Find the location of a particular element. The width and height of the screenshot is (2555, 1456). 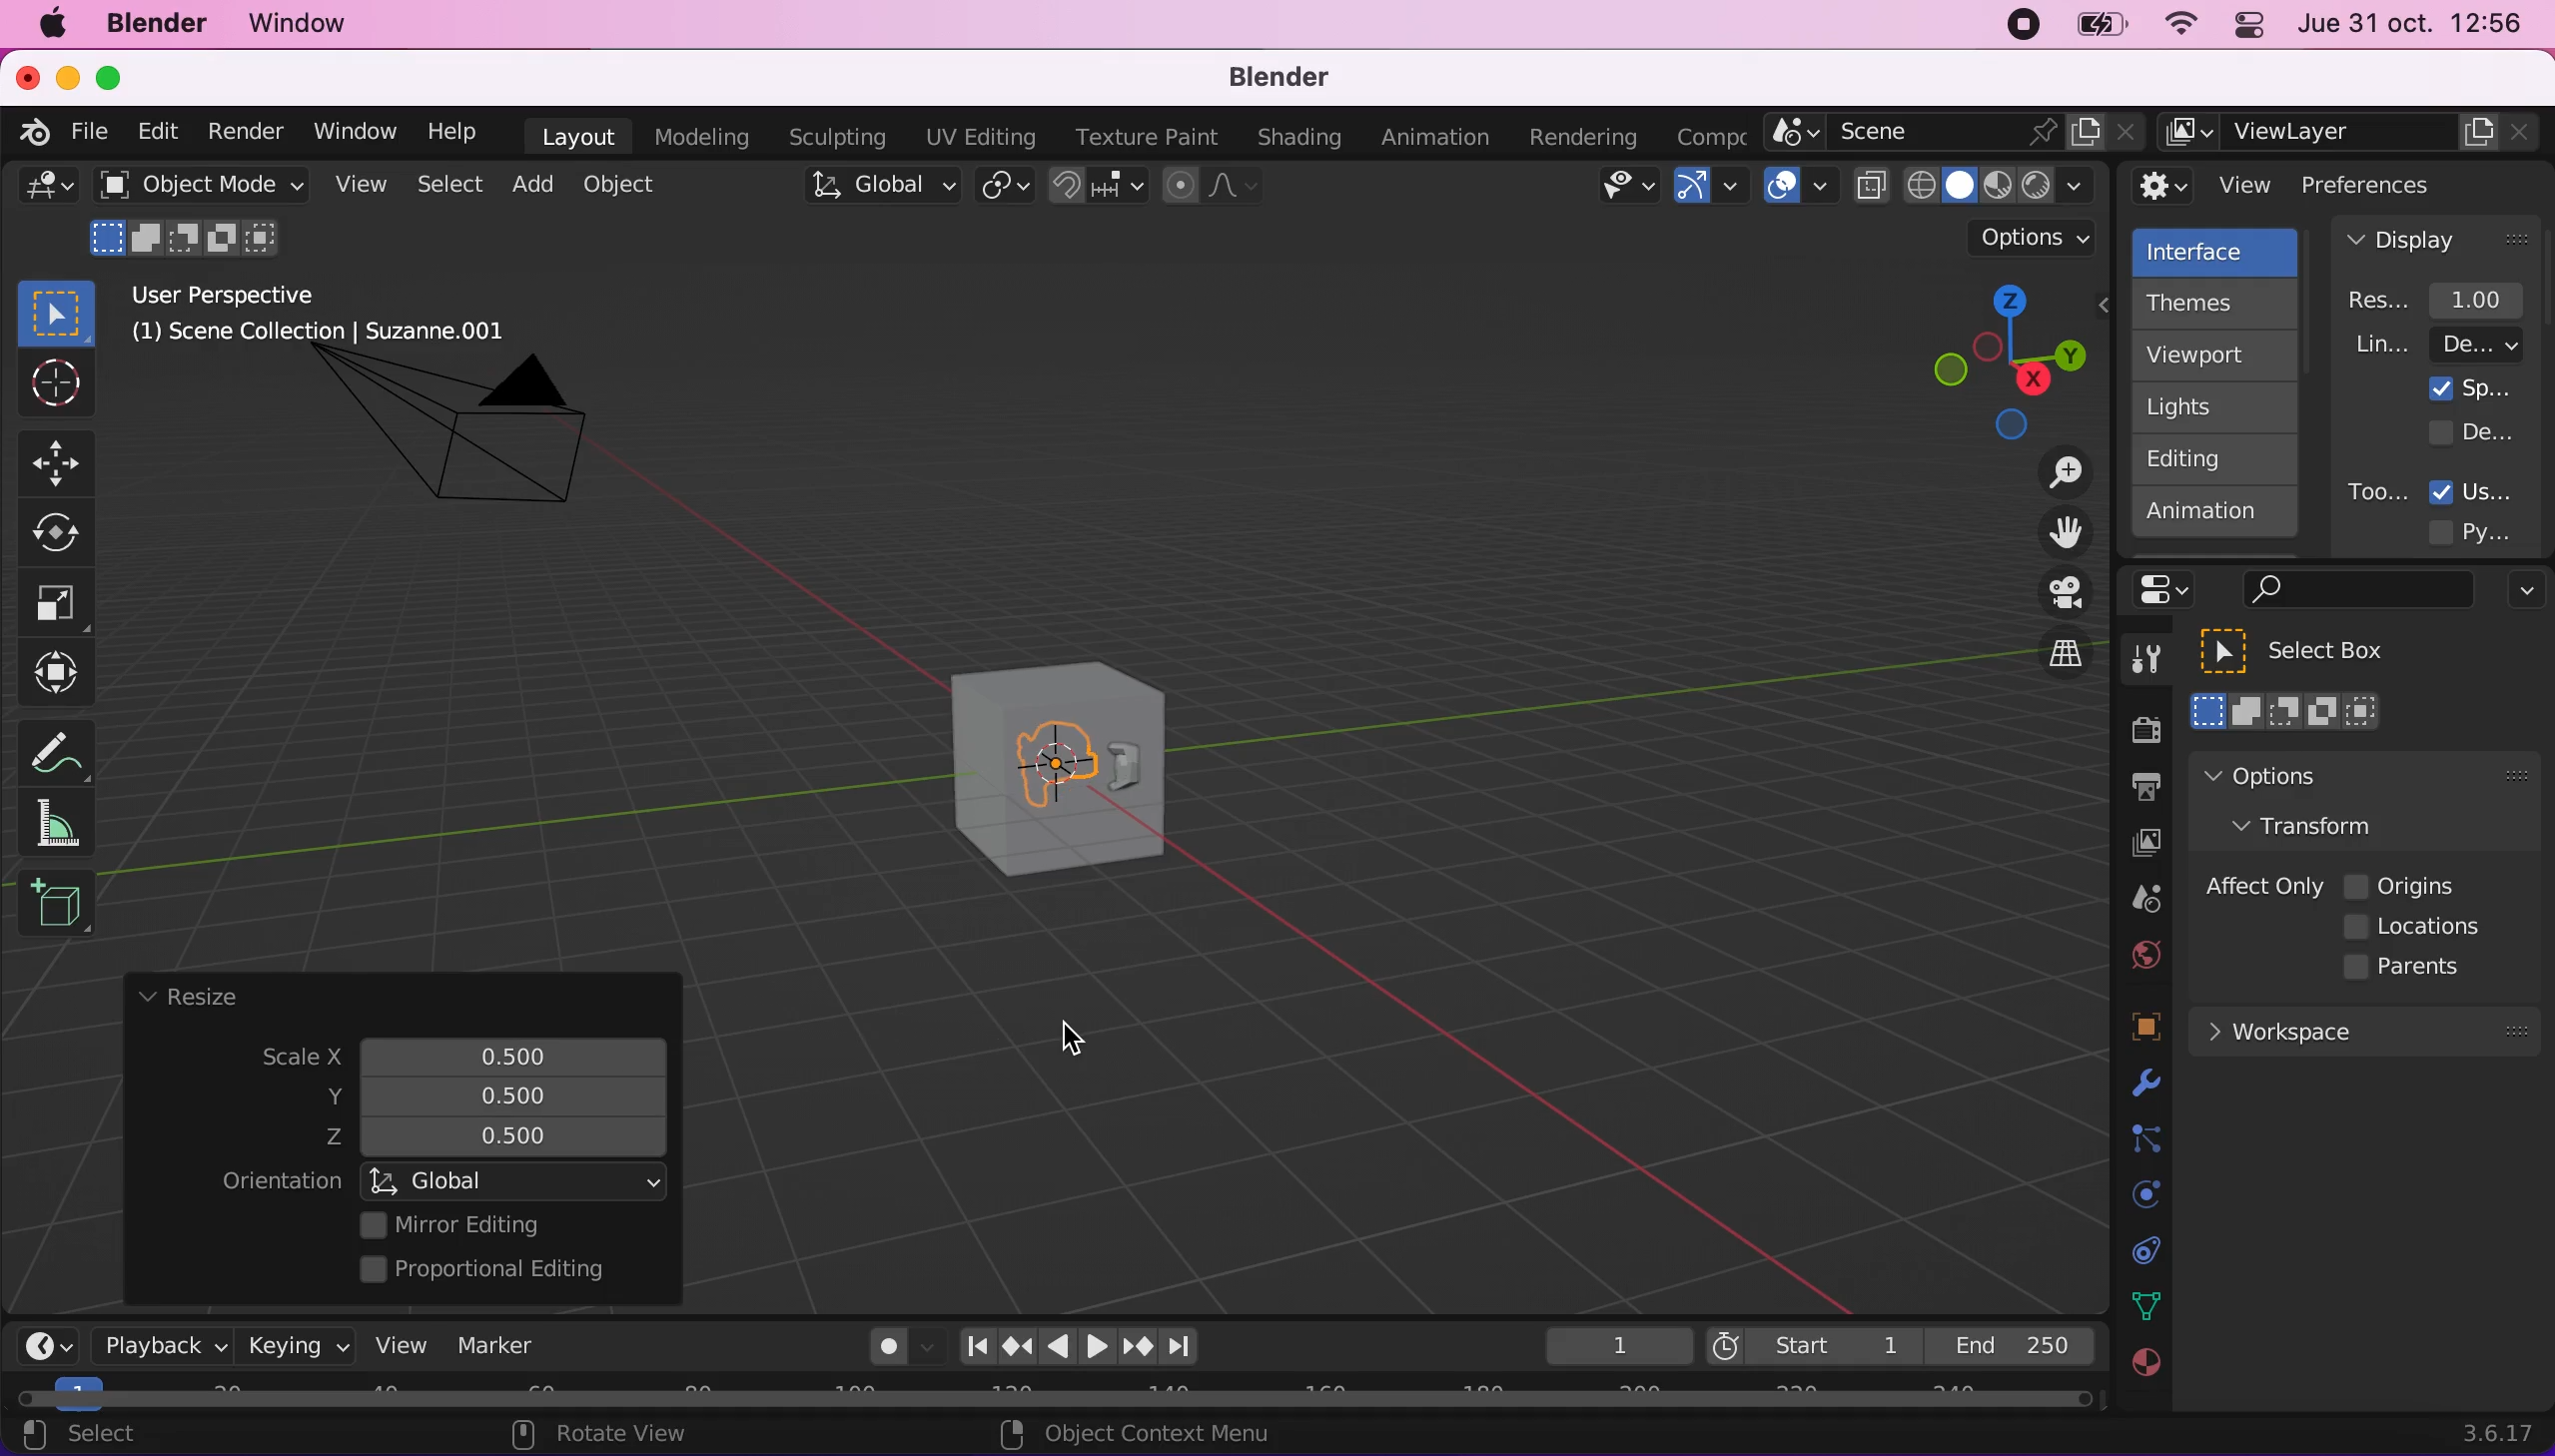

keyframe is located at coordinates (1616, 1347).